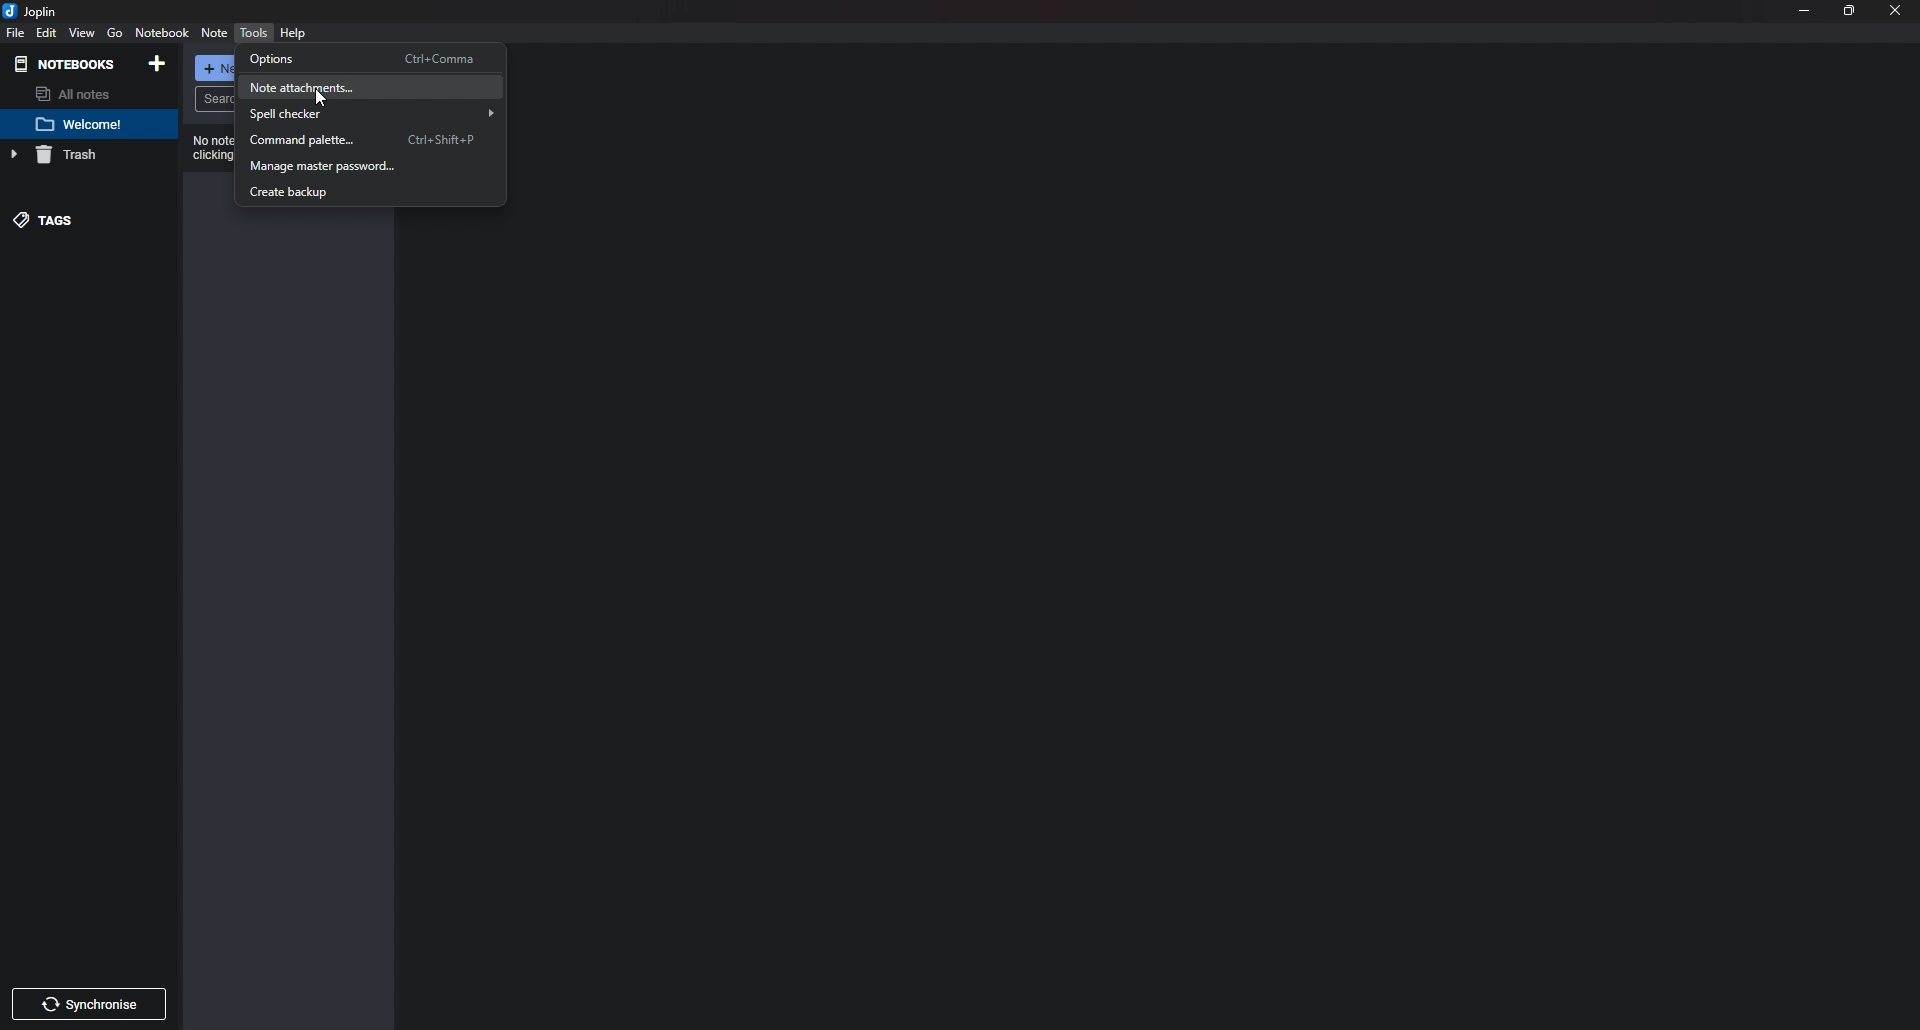 The width and height of the screenshot is (1920, 1030). What do you see at coordinates (1803, 11) in the screenshot?
I see `Minimize` at bounding box center [1803, 11].